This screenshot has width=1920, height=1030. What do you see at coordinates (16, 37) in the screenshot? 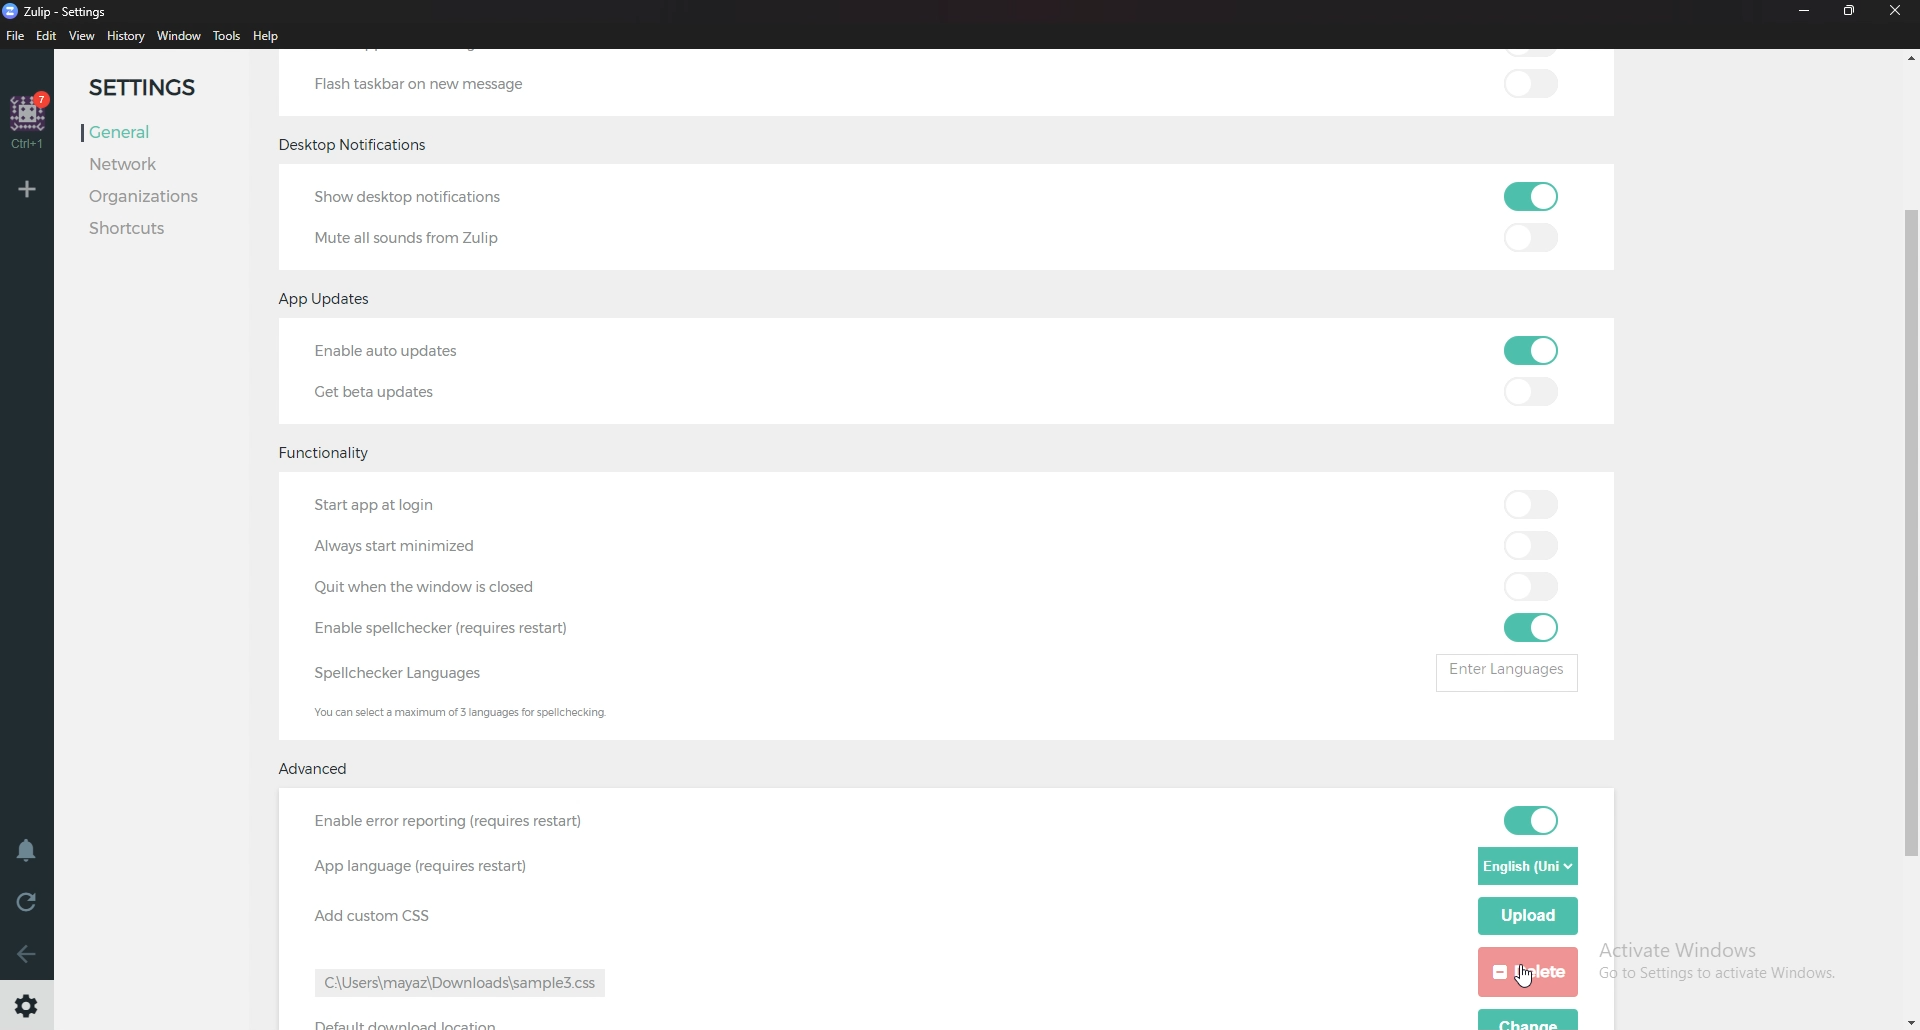
I see `File` at bounding box center [16, 37].